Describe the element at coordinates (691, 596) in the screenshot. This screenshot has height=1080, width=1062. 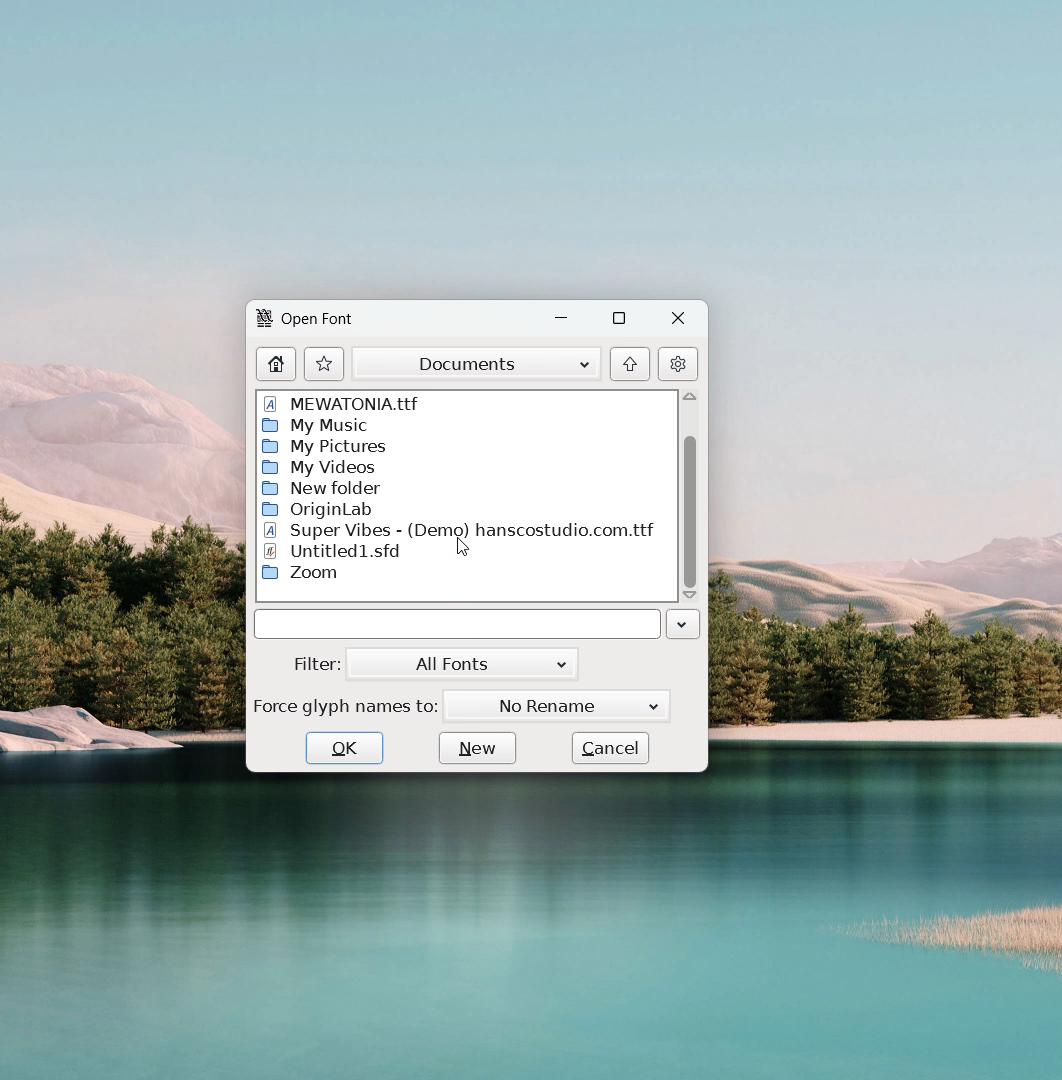
I see `scroll down` at that location.